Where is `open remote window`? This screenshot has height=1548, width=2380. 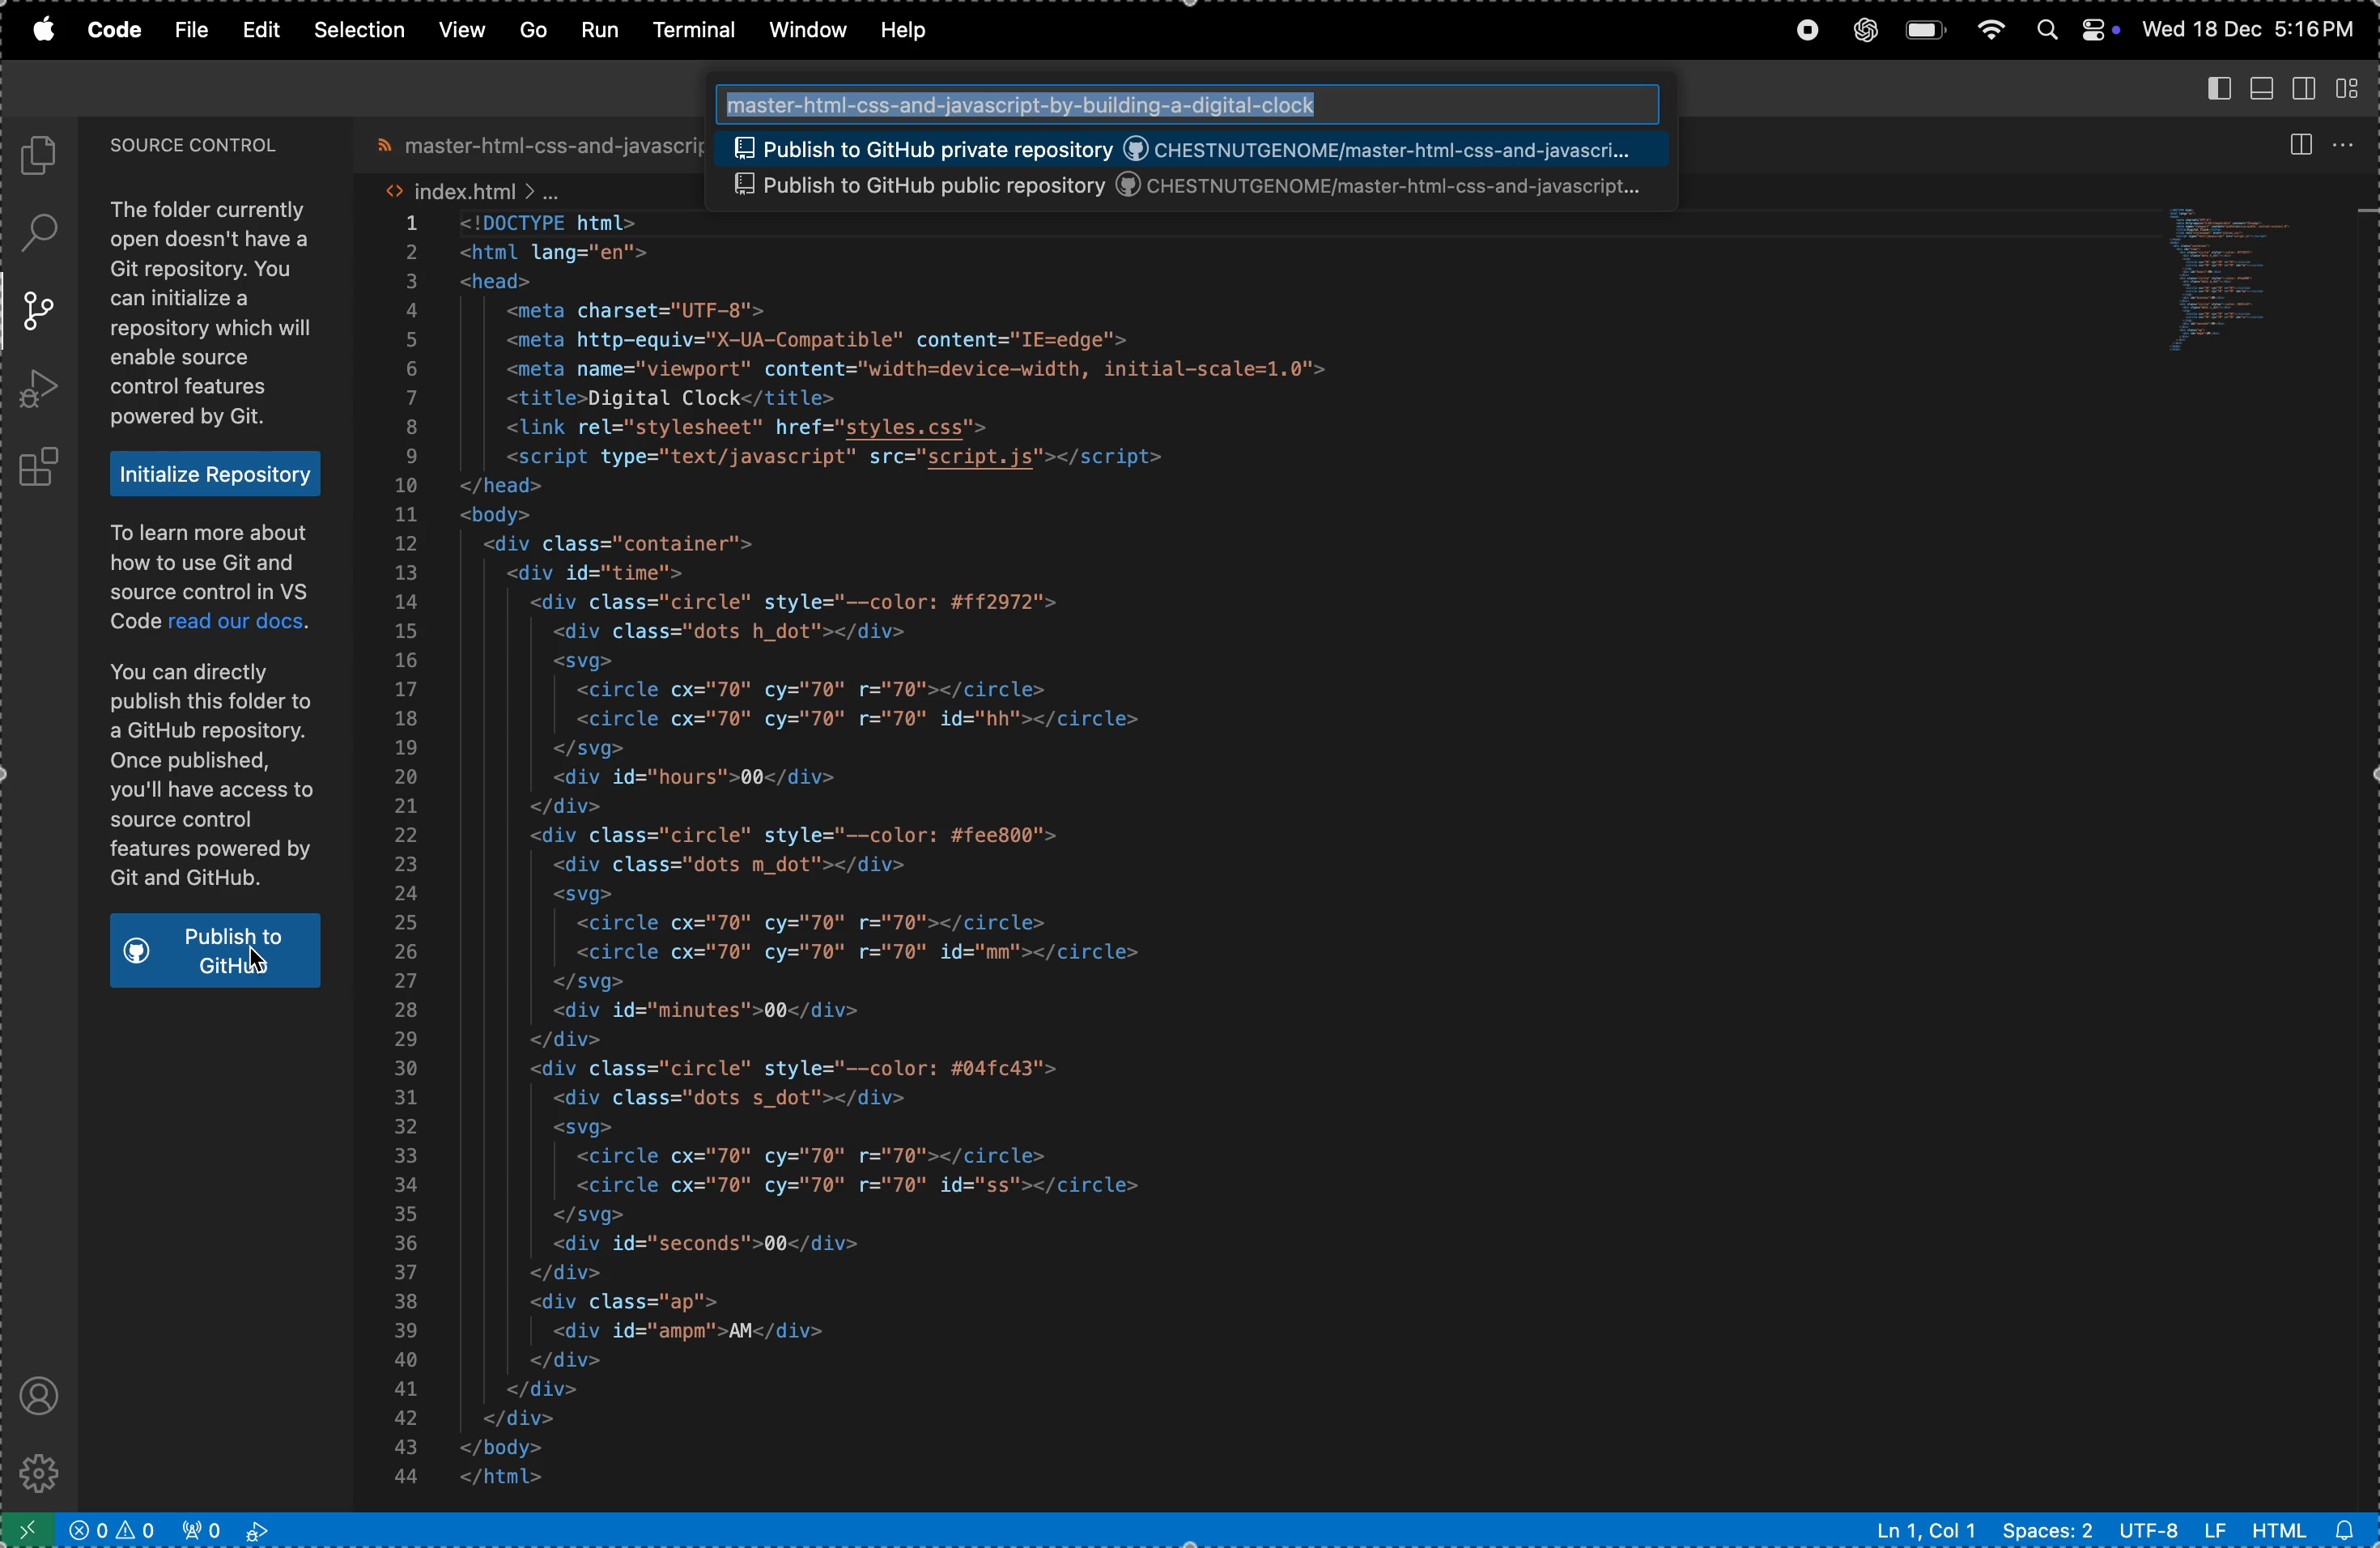
open remote window is located at coordinates (30, 1526).